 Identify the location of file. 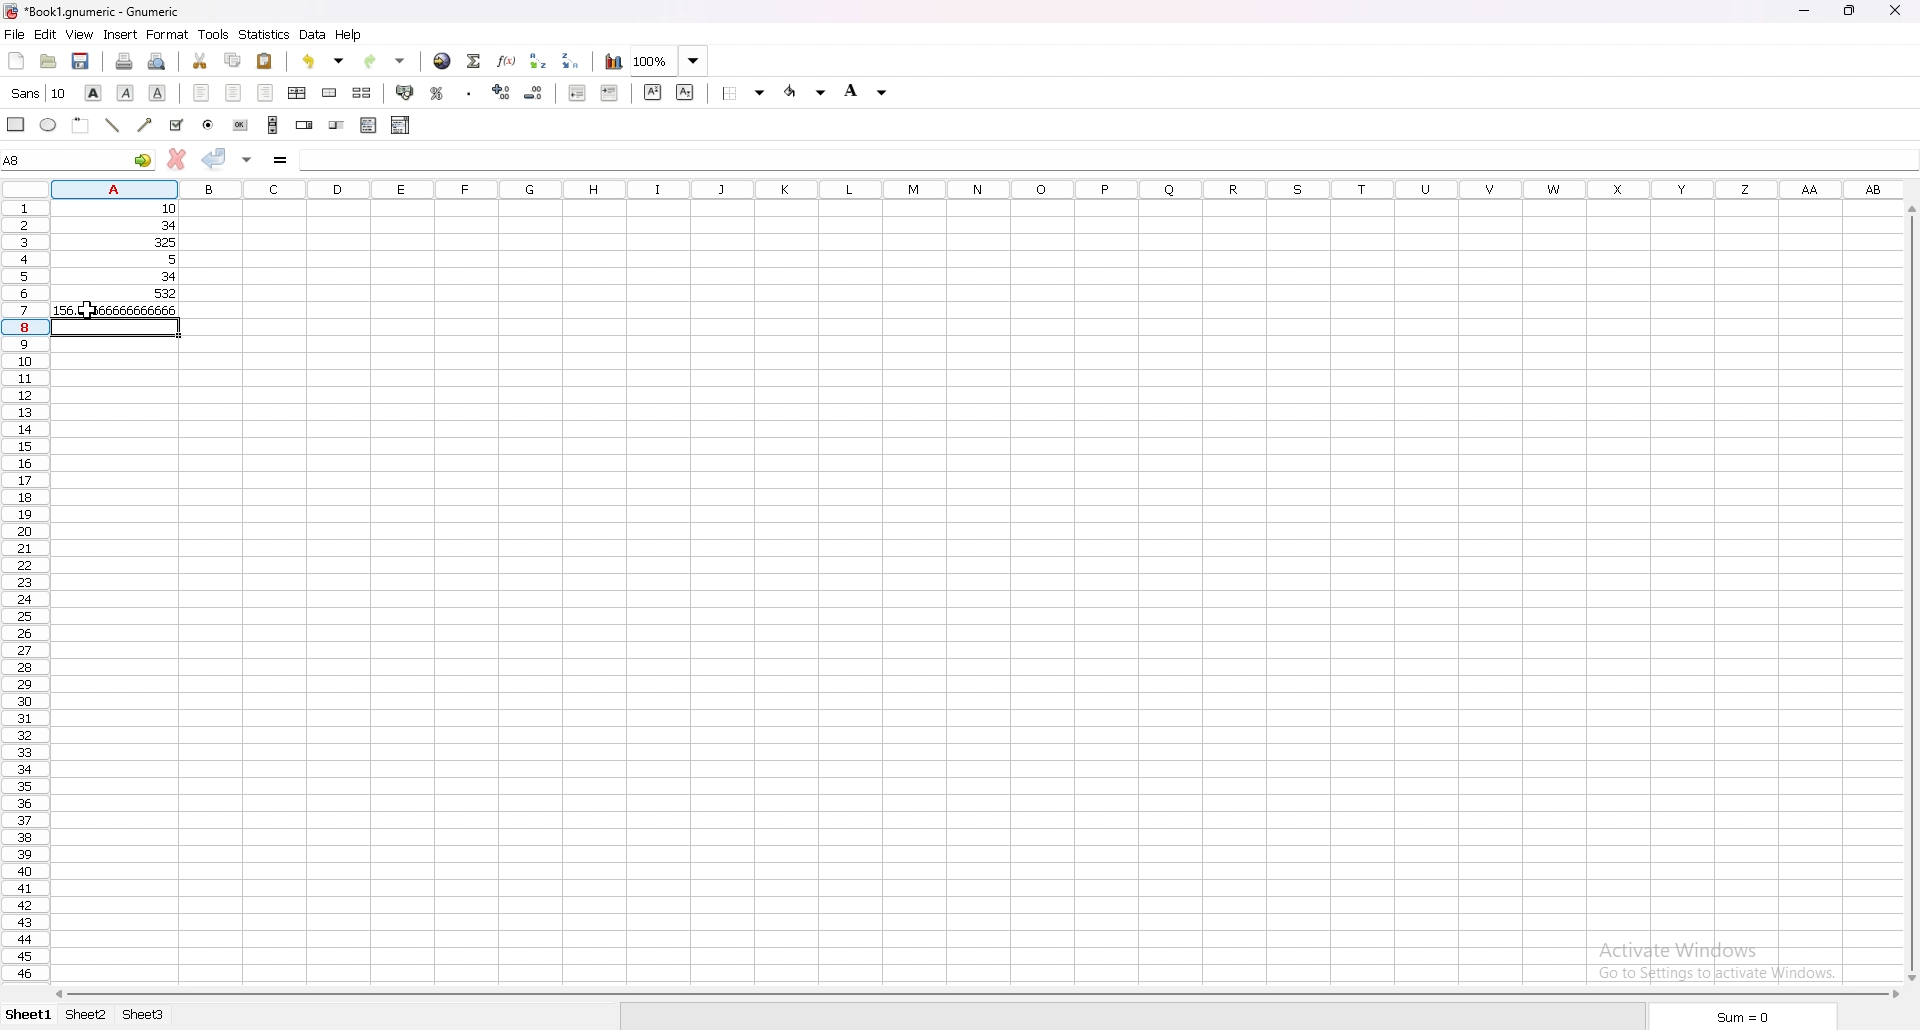
(16, 35).